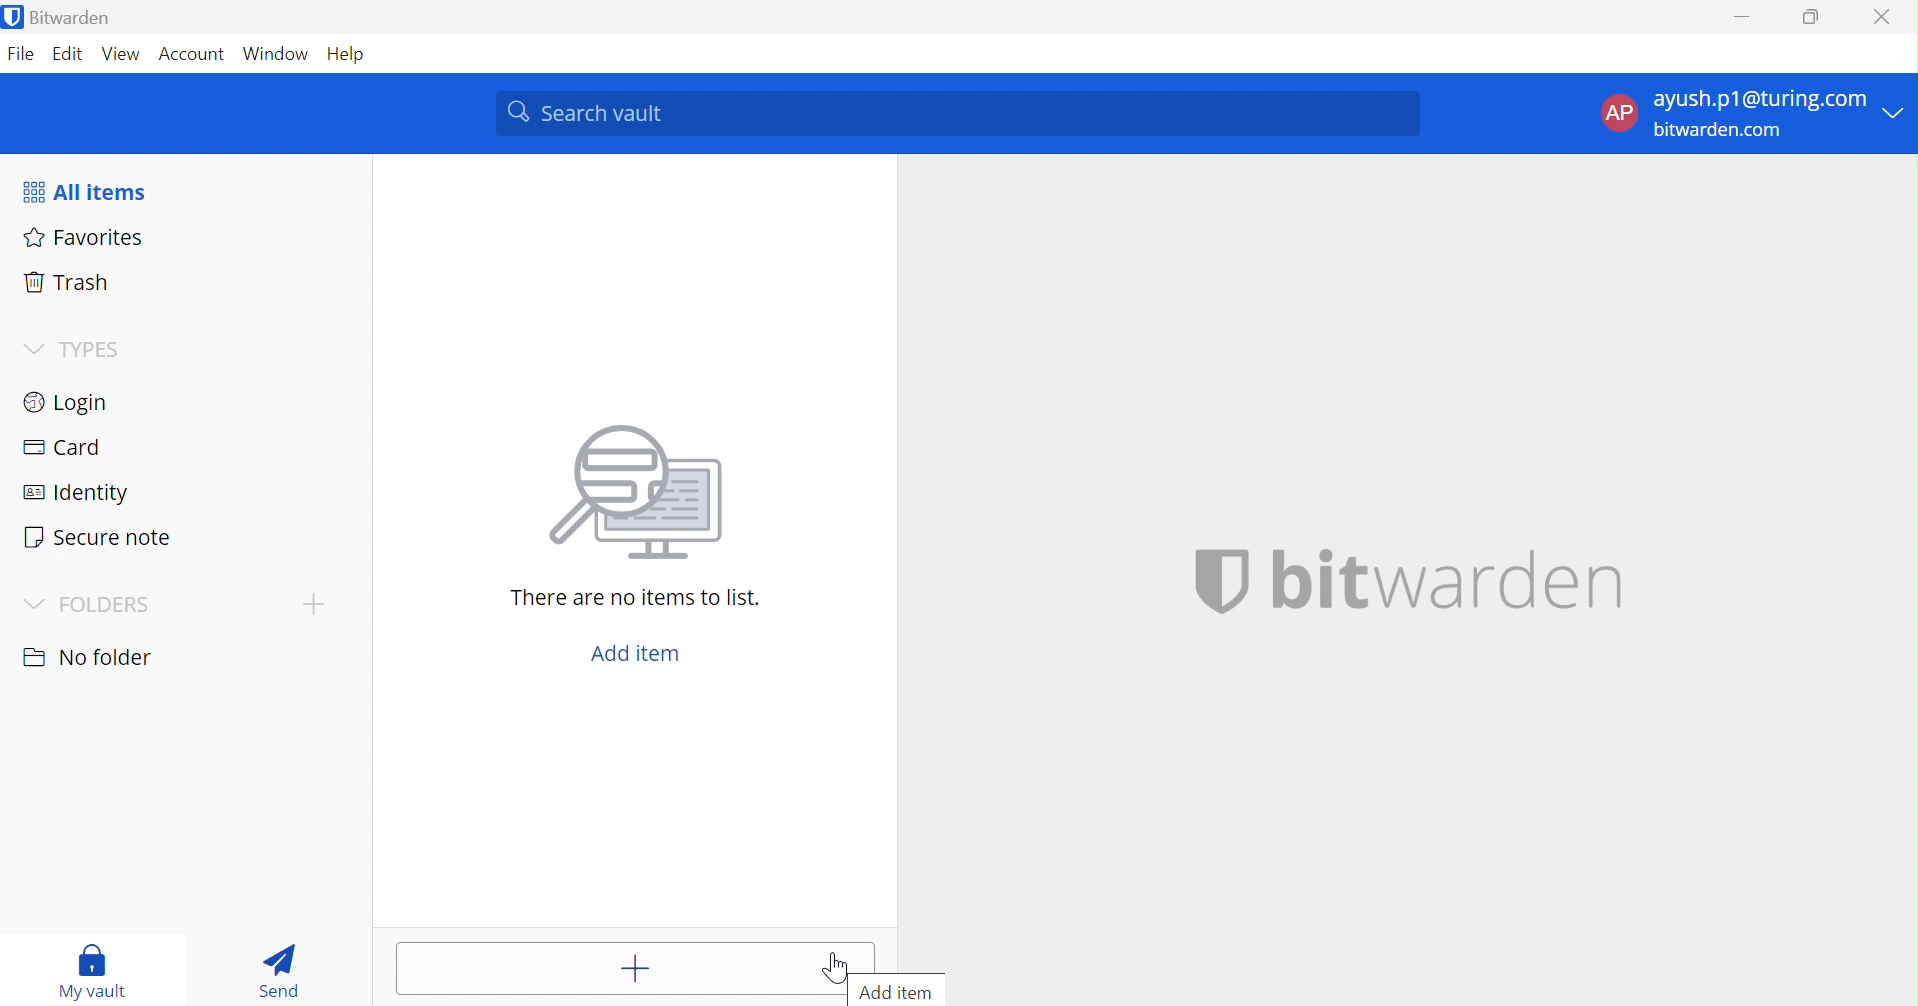 This screenshot has width=1918, height=1006. I want to click on Drop Down, so click(312, 604).